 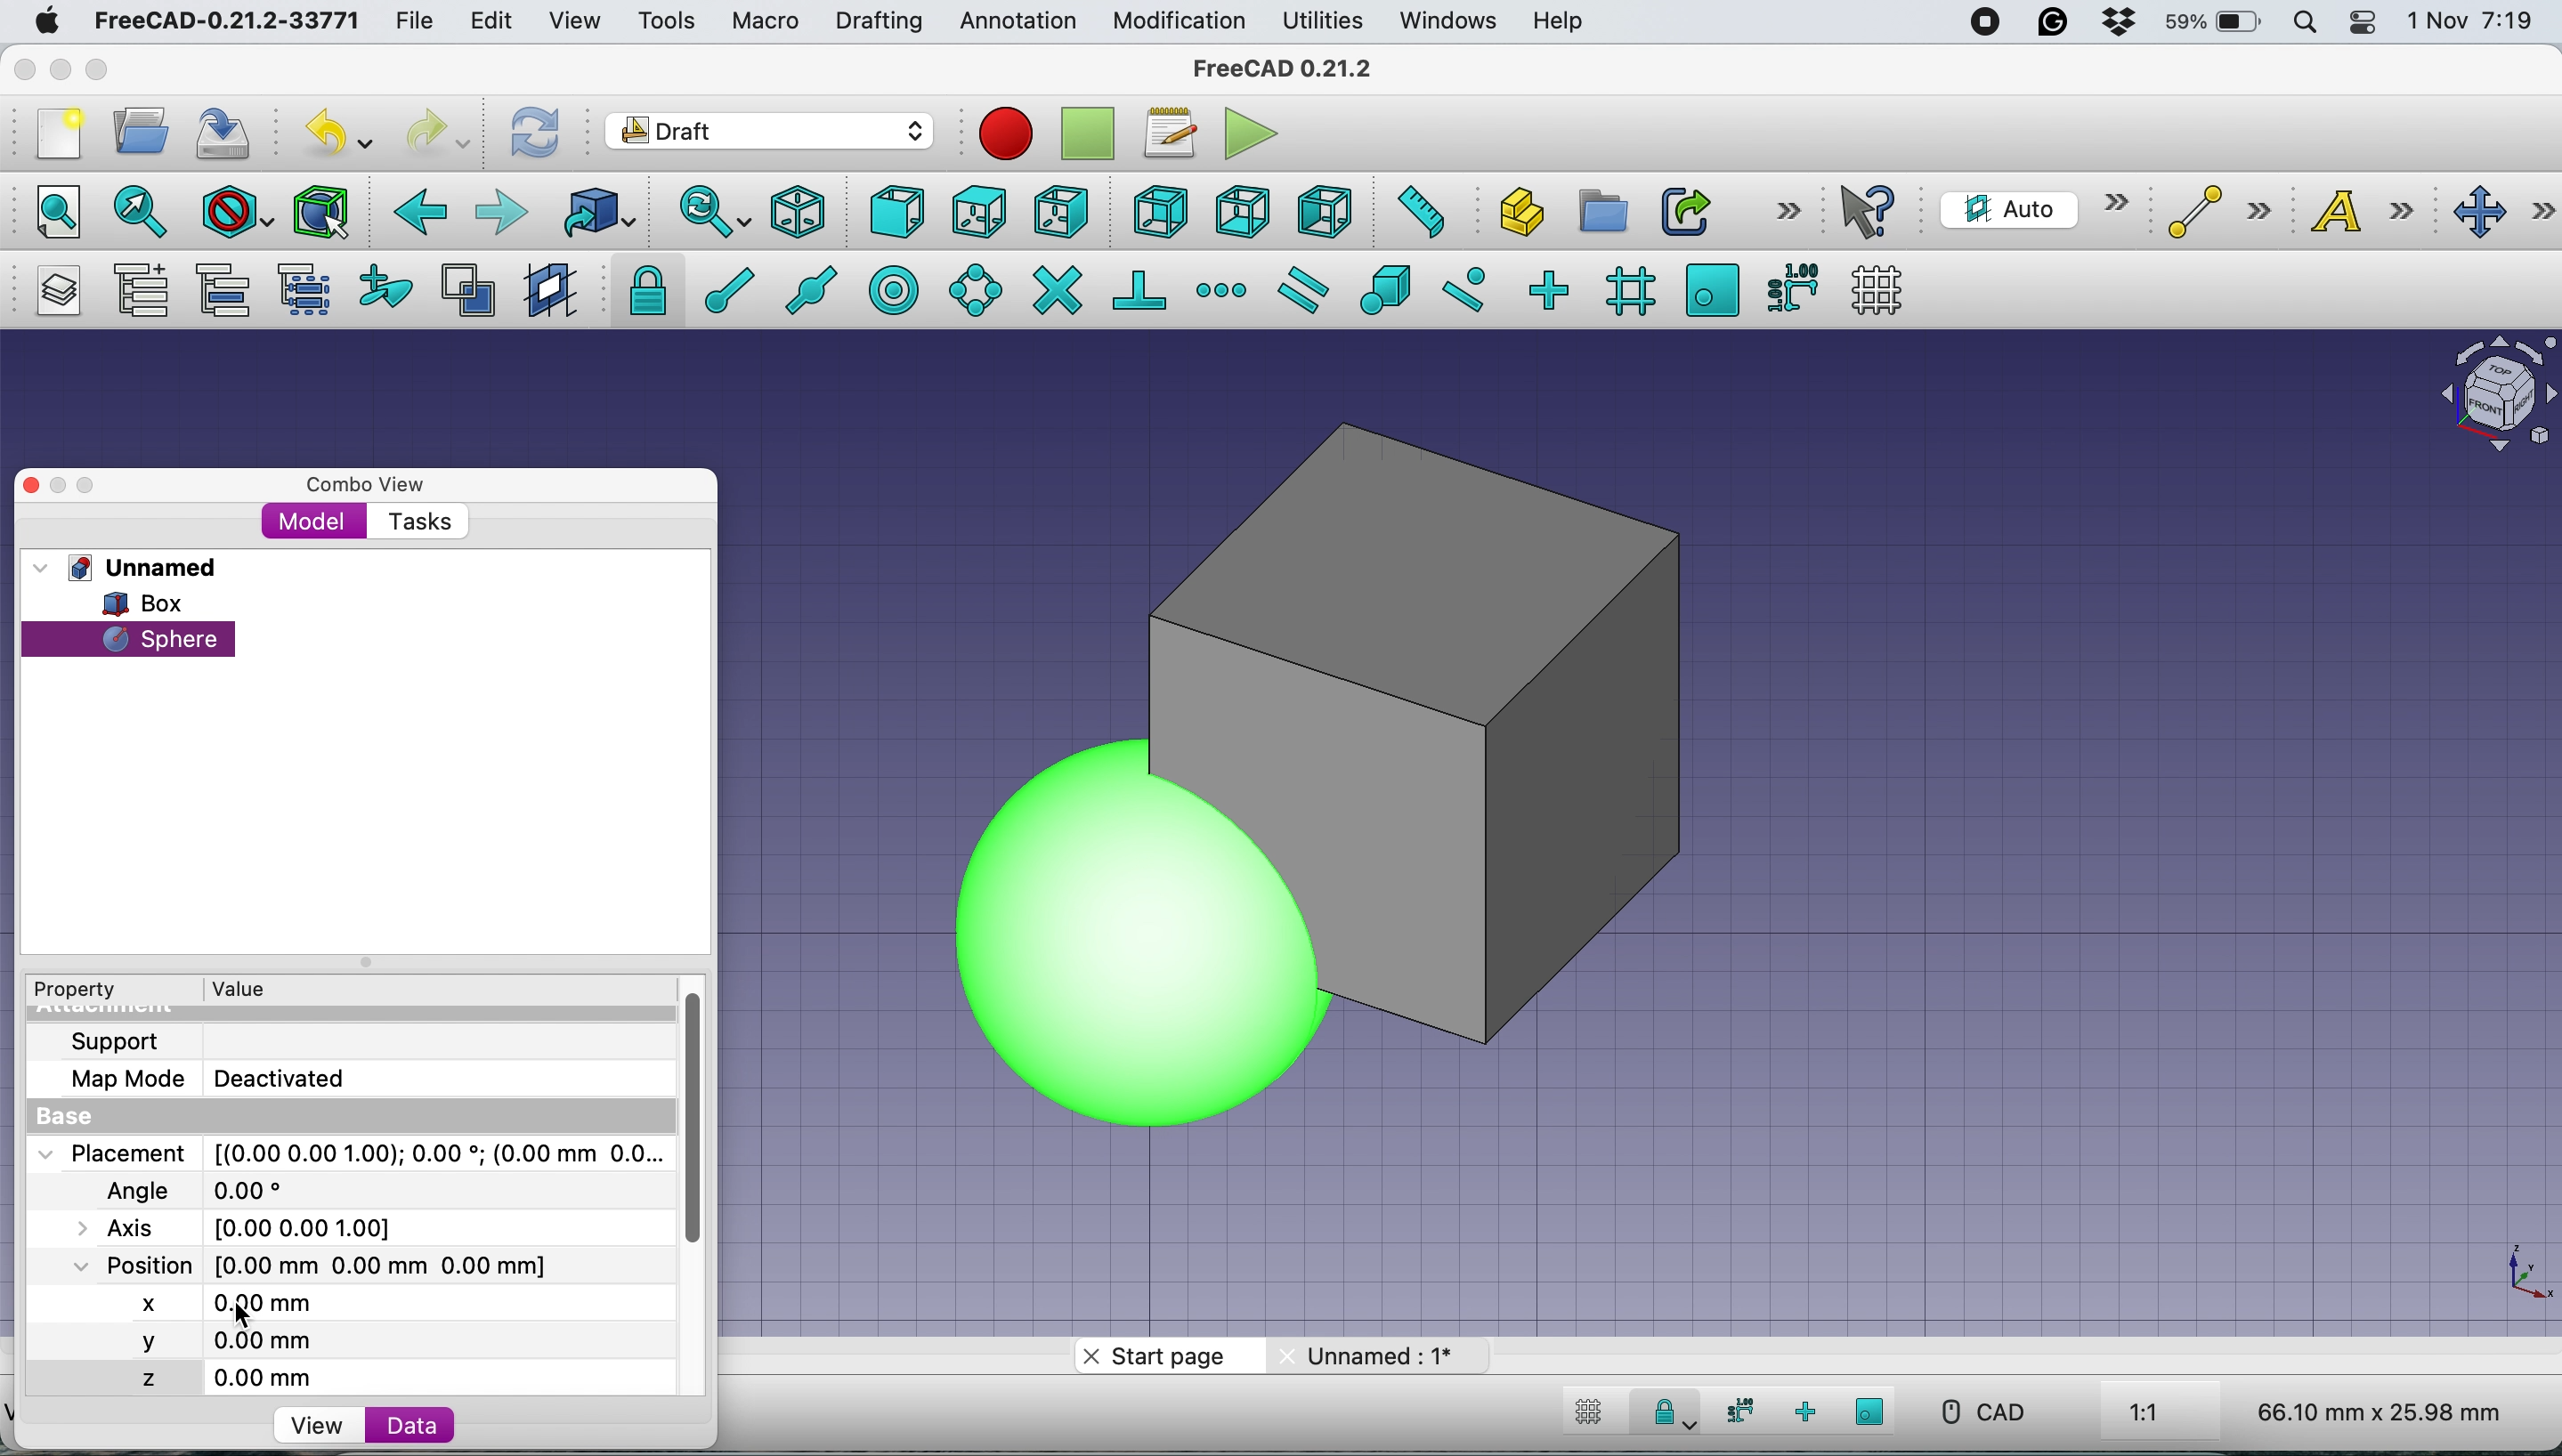 What do you see at coordinates (1547, 289) in the screenshot?
I see `snap ortho` at bounding box center [1547, 289].